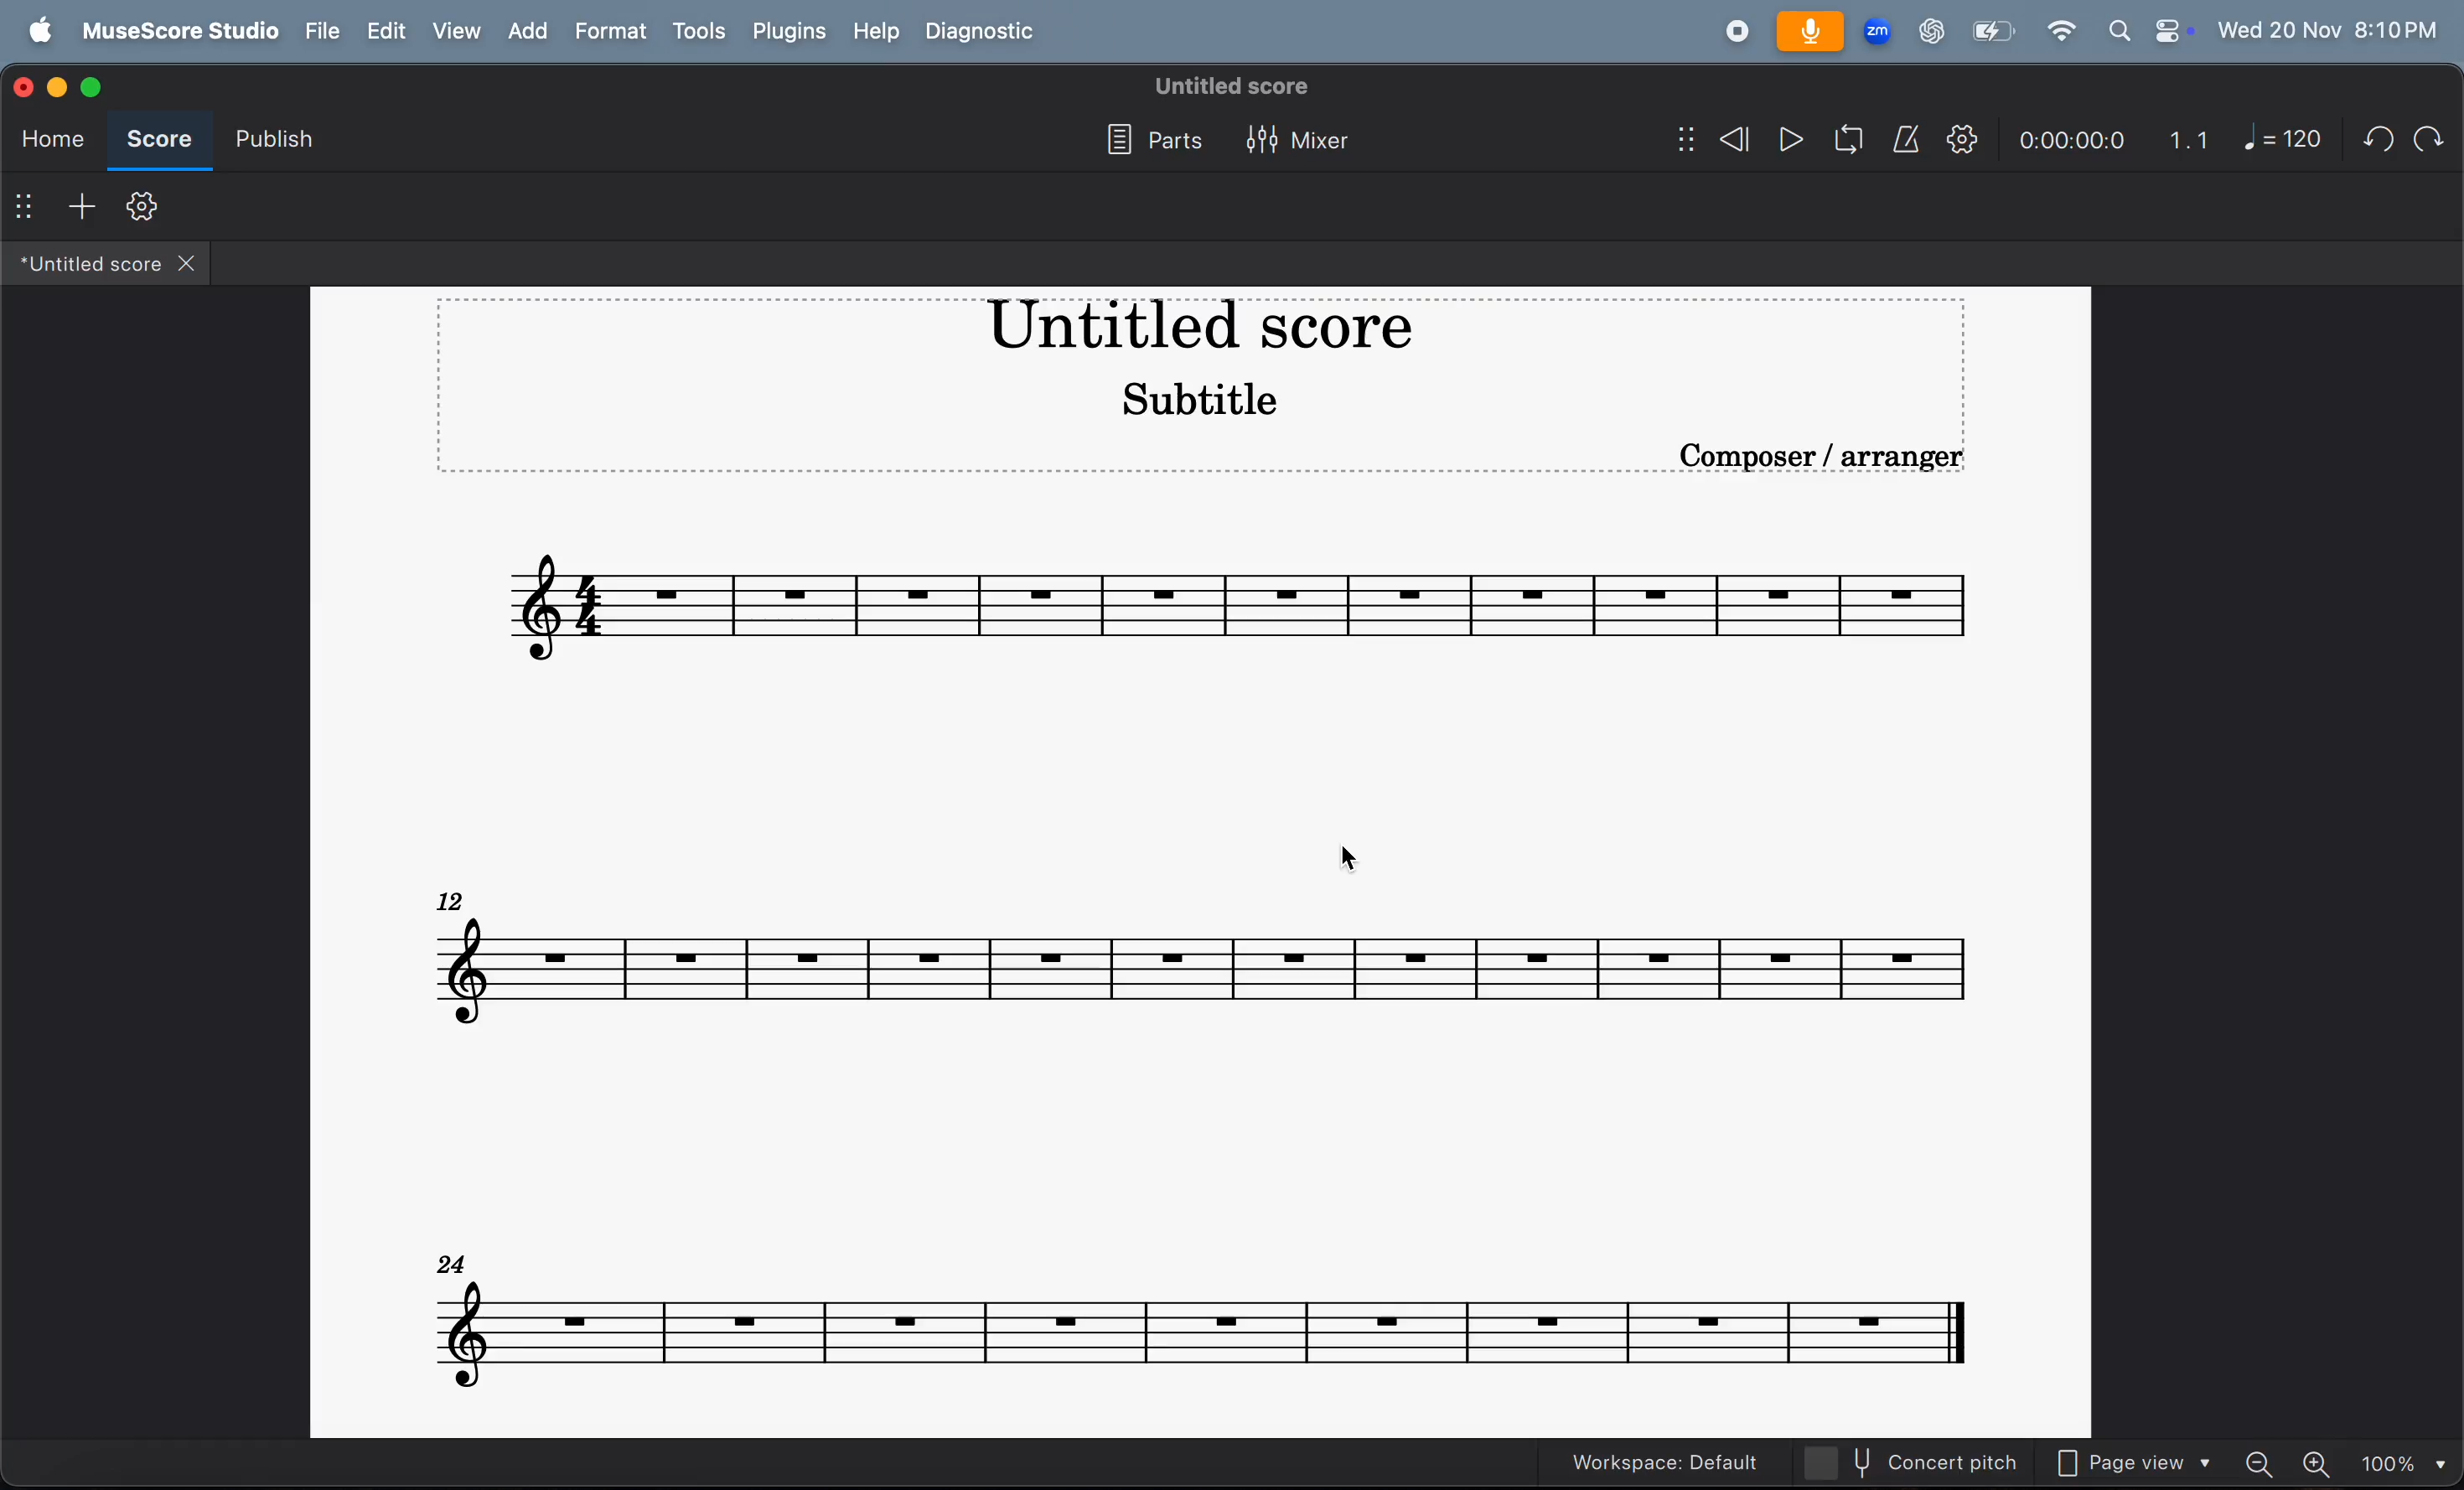 The width and height of the screenshot is (2464, 1490). What do you see at coordinates (2256, 1464) in the screenshot?
I see `zoom out` at bounding box center [2256, 1464].